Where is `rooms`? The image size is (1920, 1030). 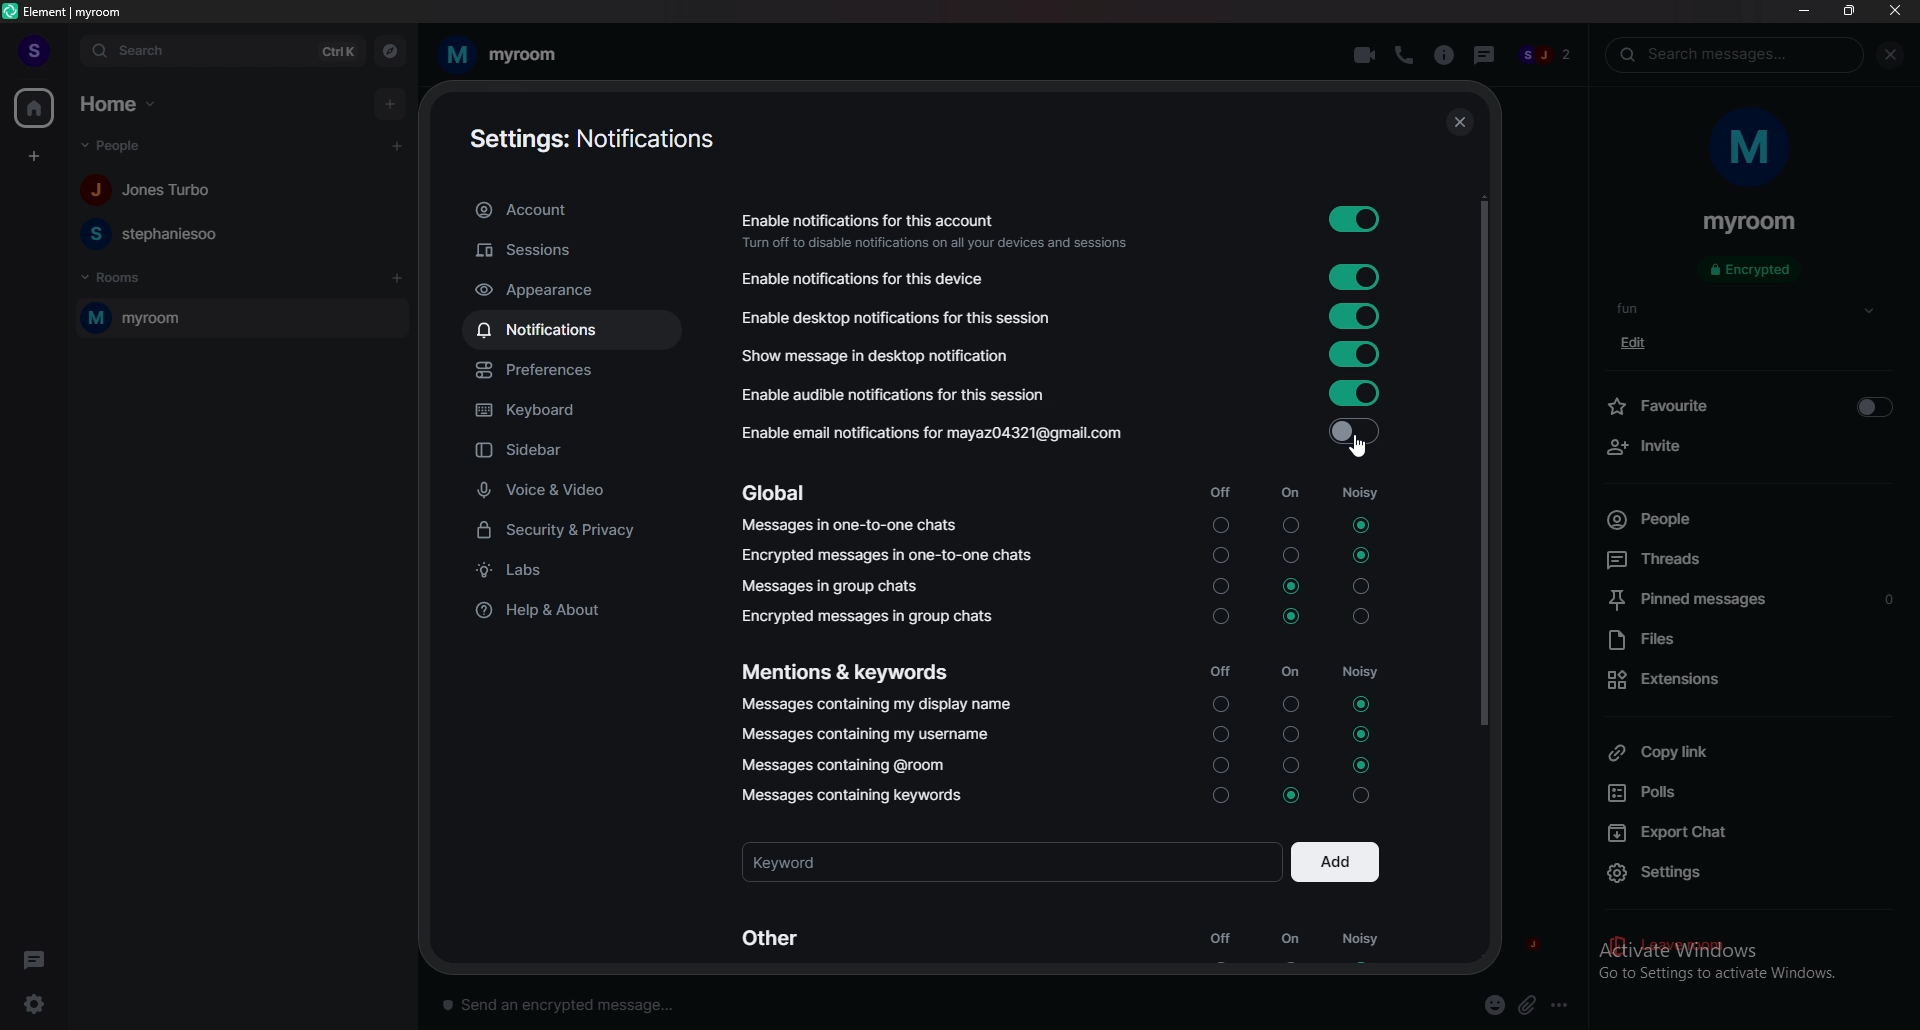
rooms is located at coordinates (117, 278).